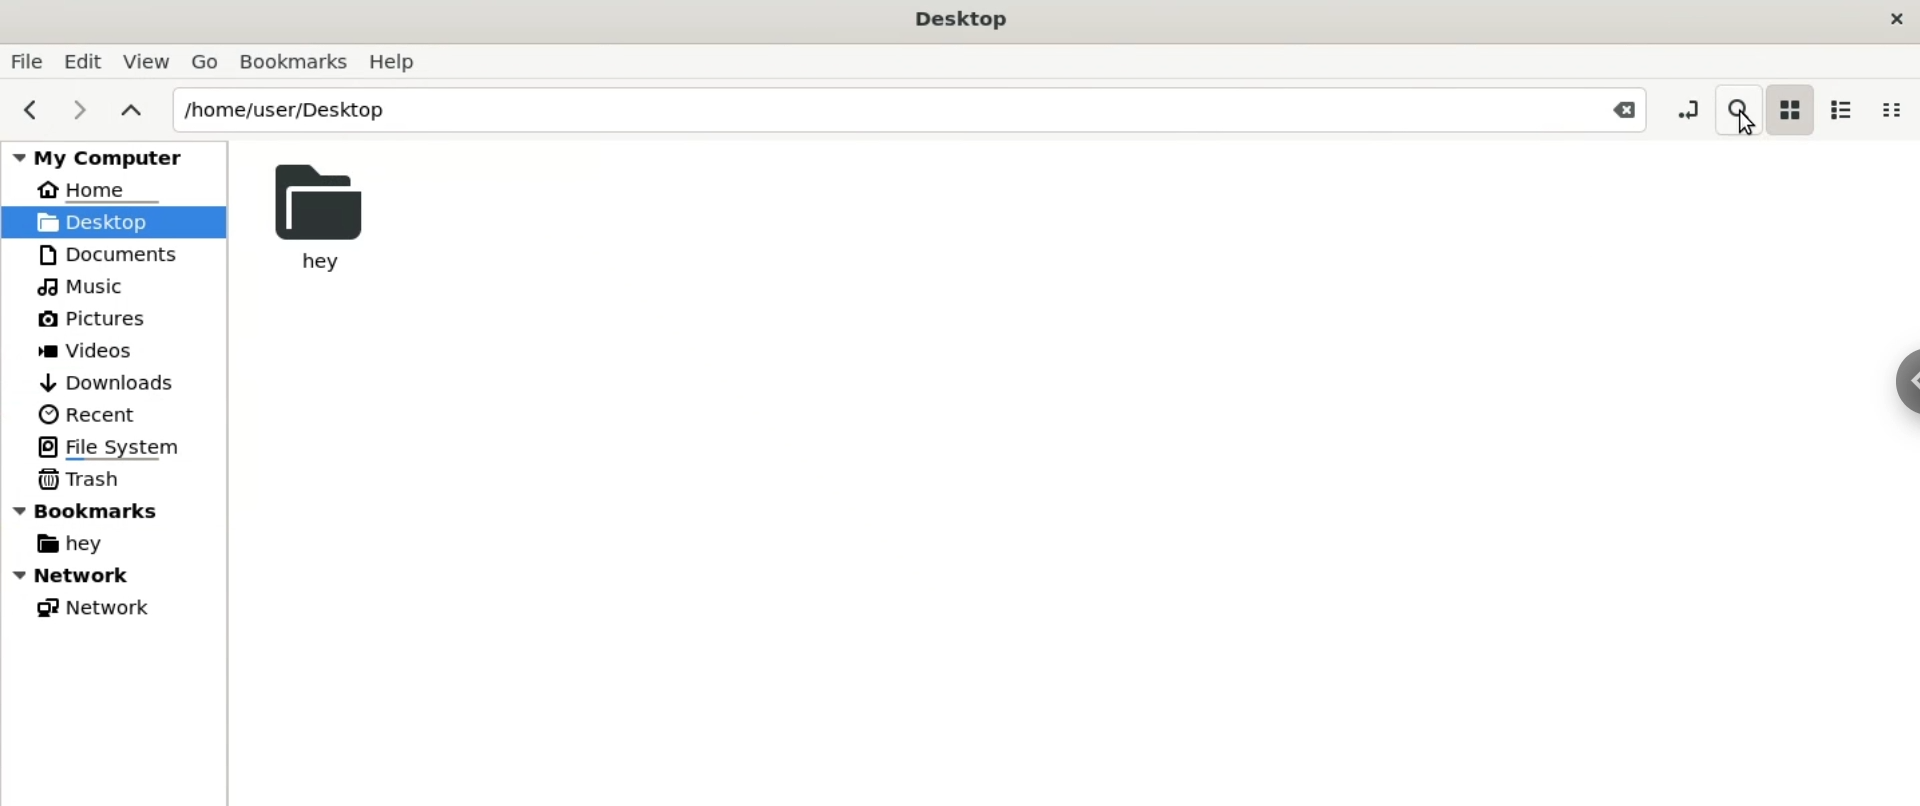 This screenshot has width=1920, height=806. I want to click on my computer, so click(115, 156).